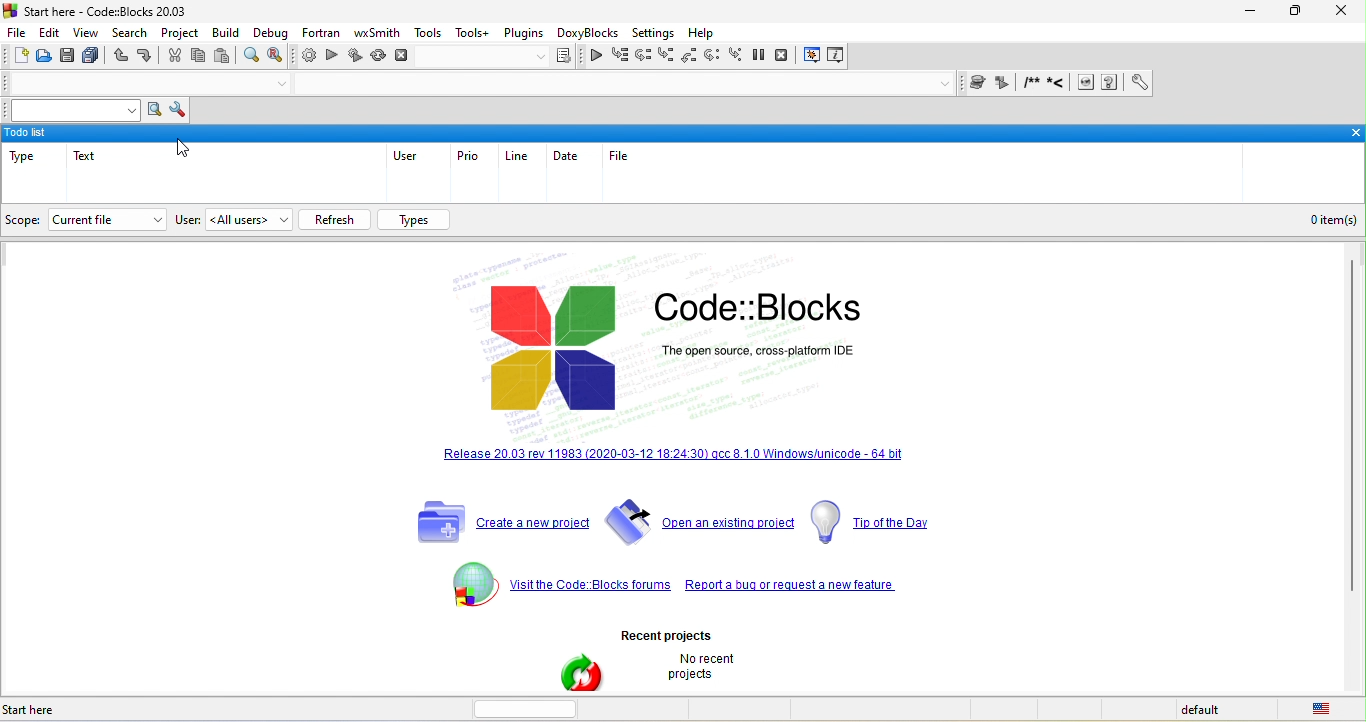 The width and height of the screenshot is (1366, 722). What do you see at coordinates (523, 34) in the screenshot?
I see `plugins` at bounding box center [523, 34].